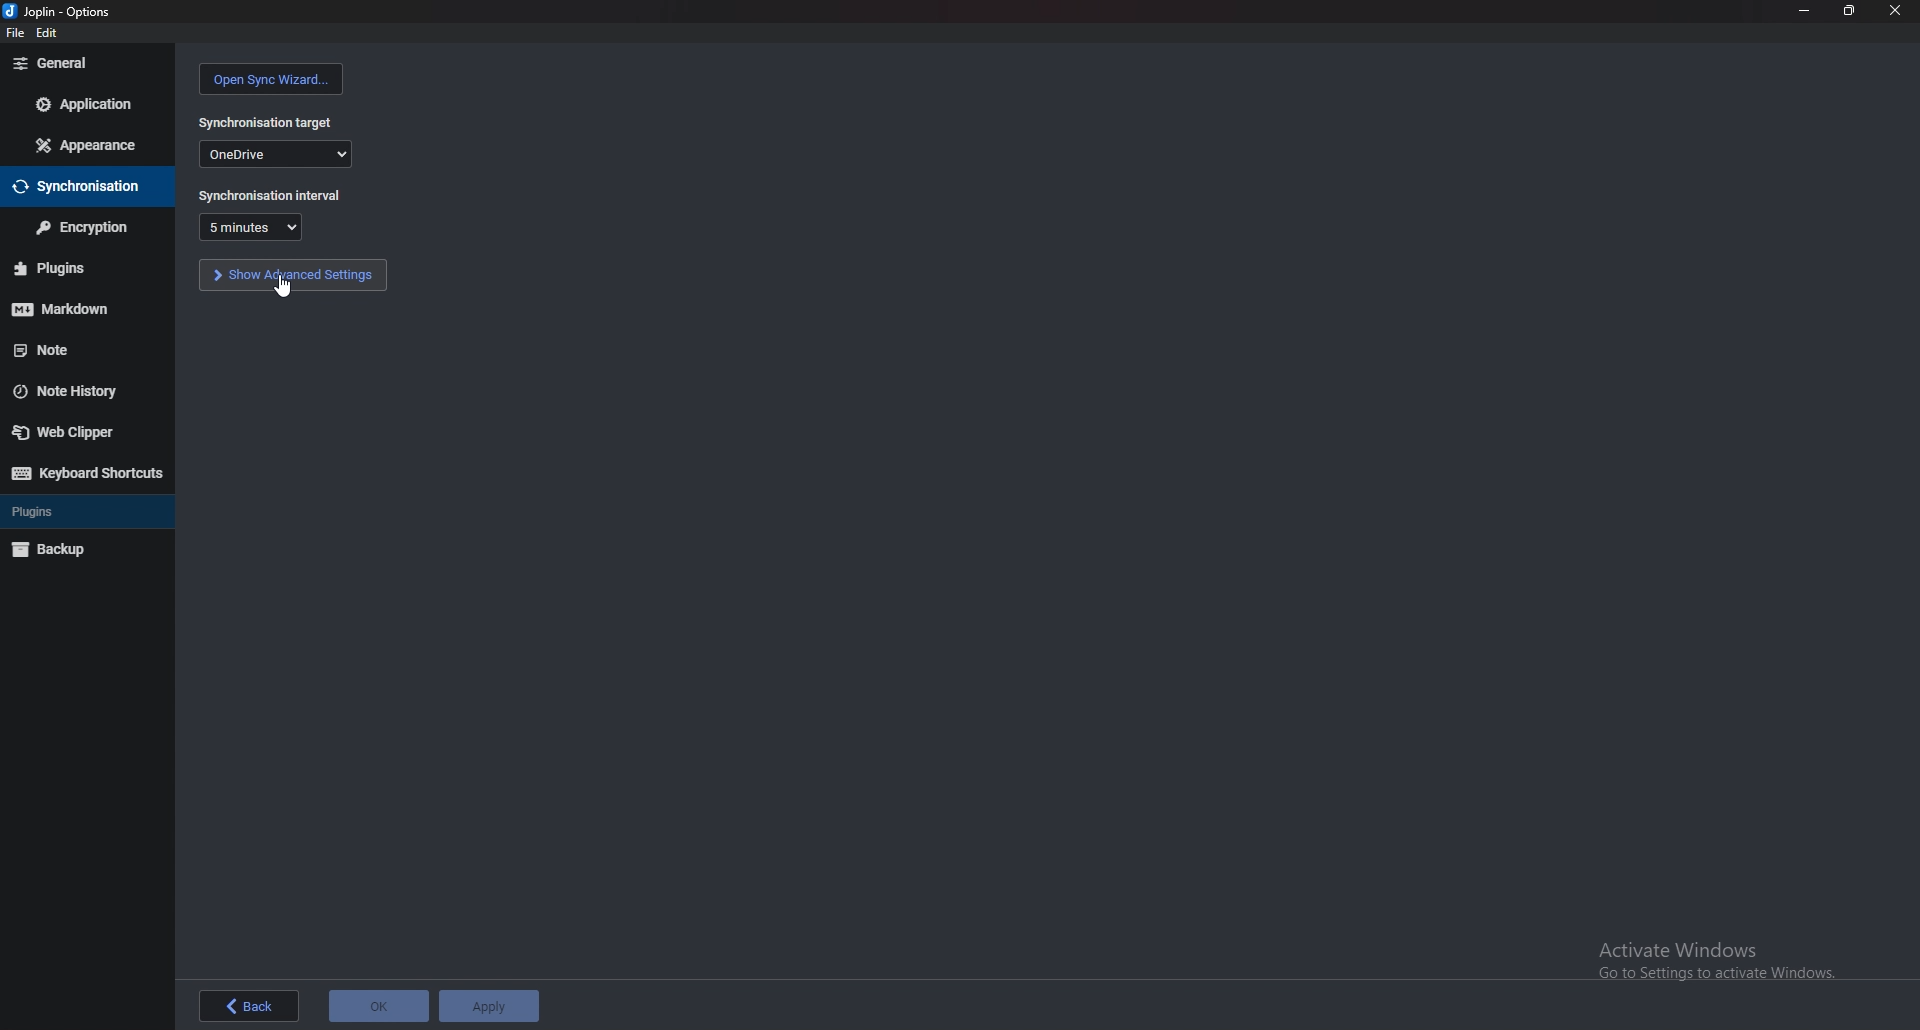 The height and width of the screenshot is (1030, 1920). Describe the element at coordinates (76, 391) in the screenshot. I see `note history` at that location.